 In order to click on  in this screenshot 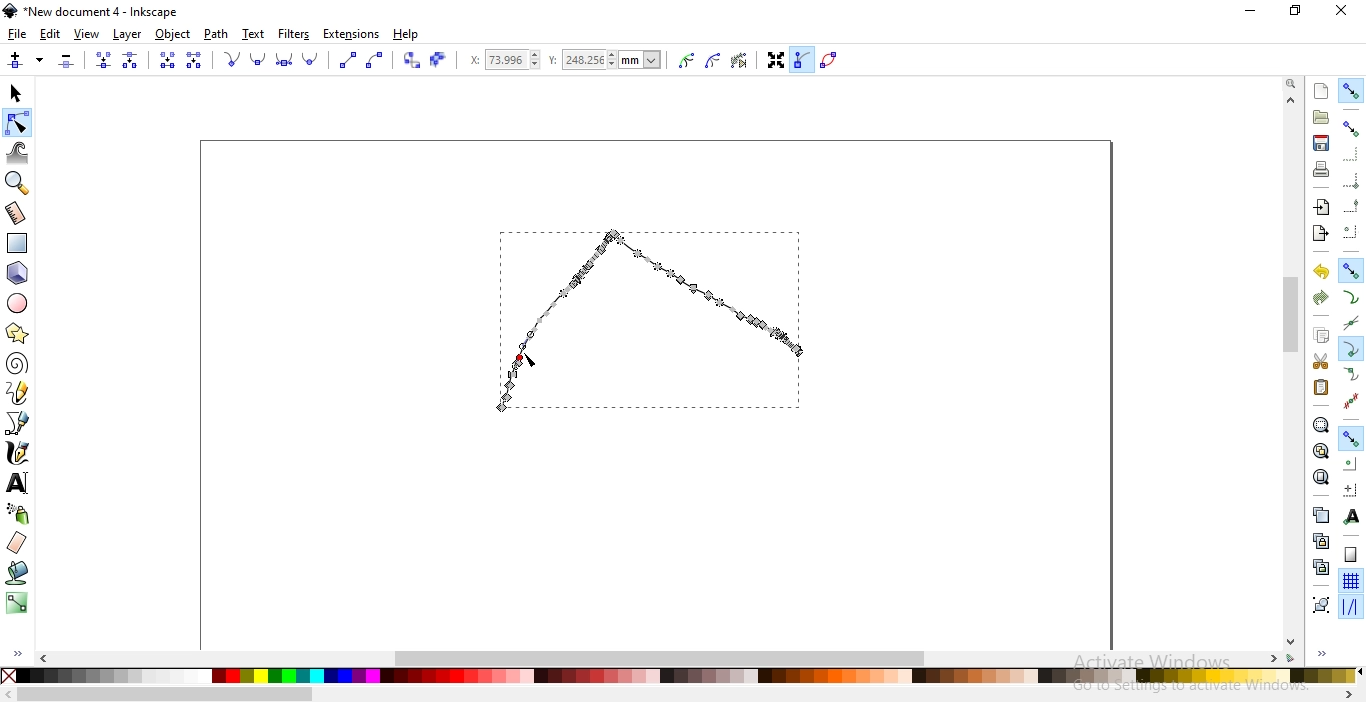, I will do `click(1351, 180)`.